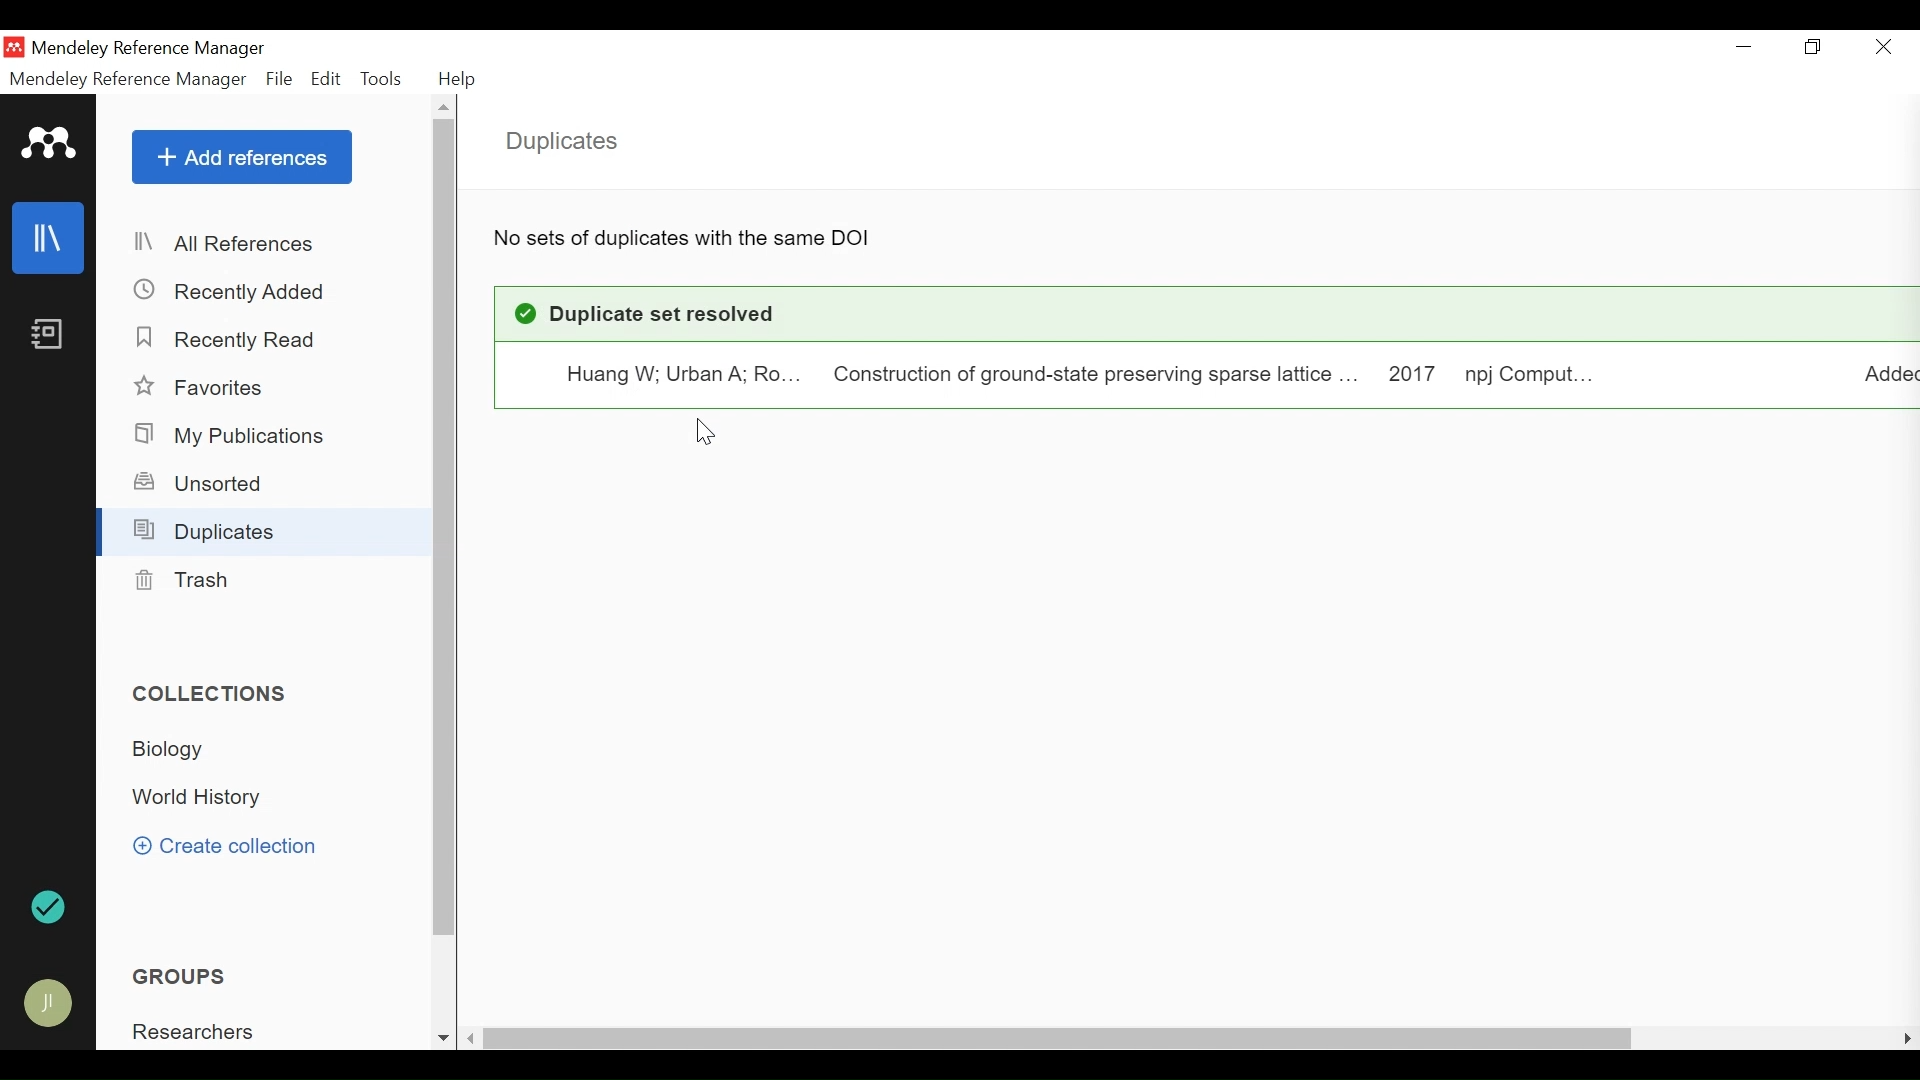 This screenshot has width=1920, height=1080. I want to click on Journal: Computational, so click(1531, 378).